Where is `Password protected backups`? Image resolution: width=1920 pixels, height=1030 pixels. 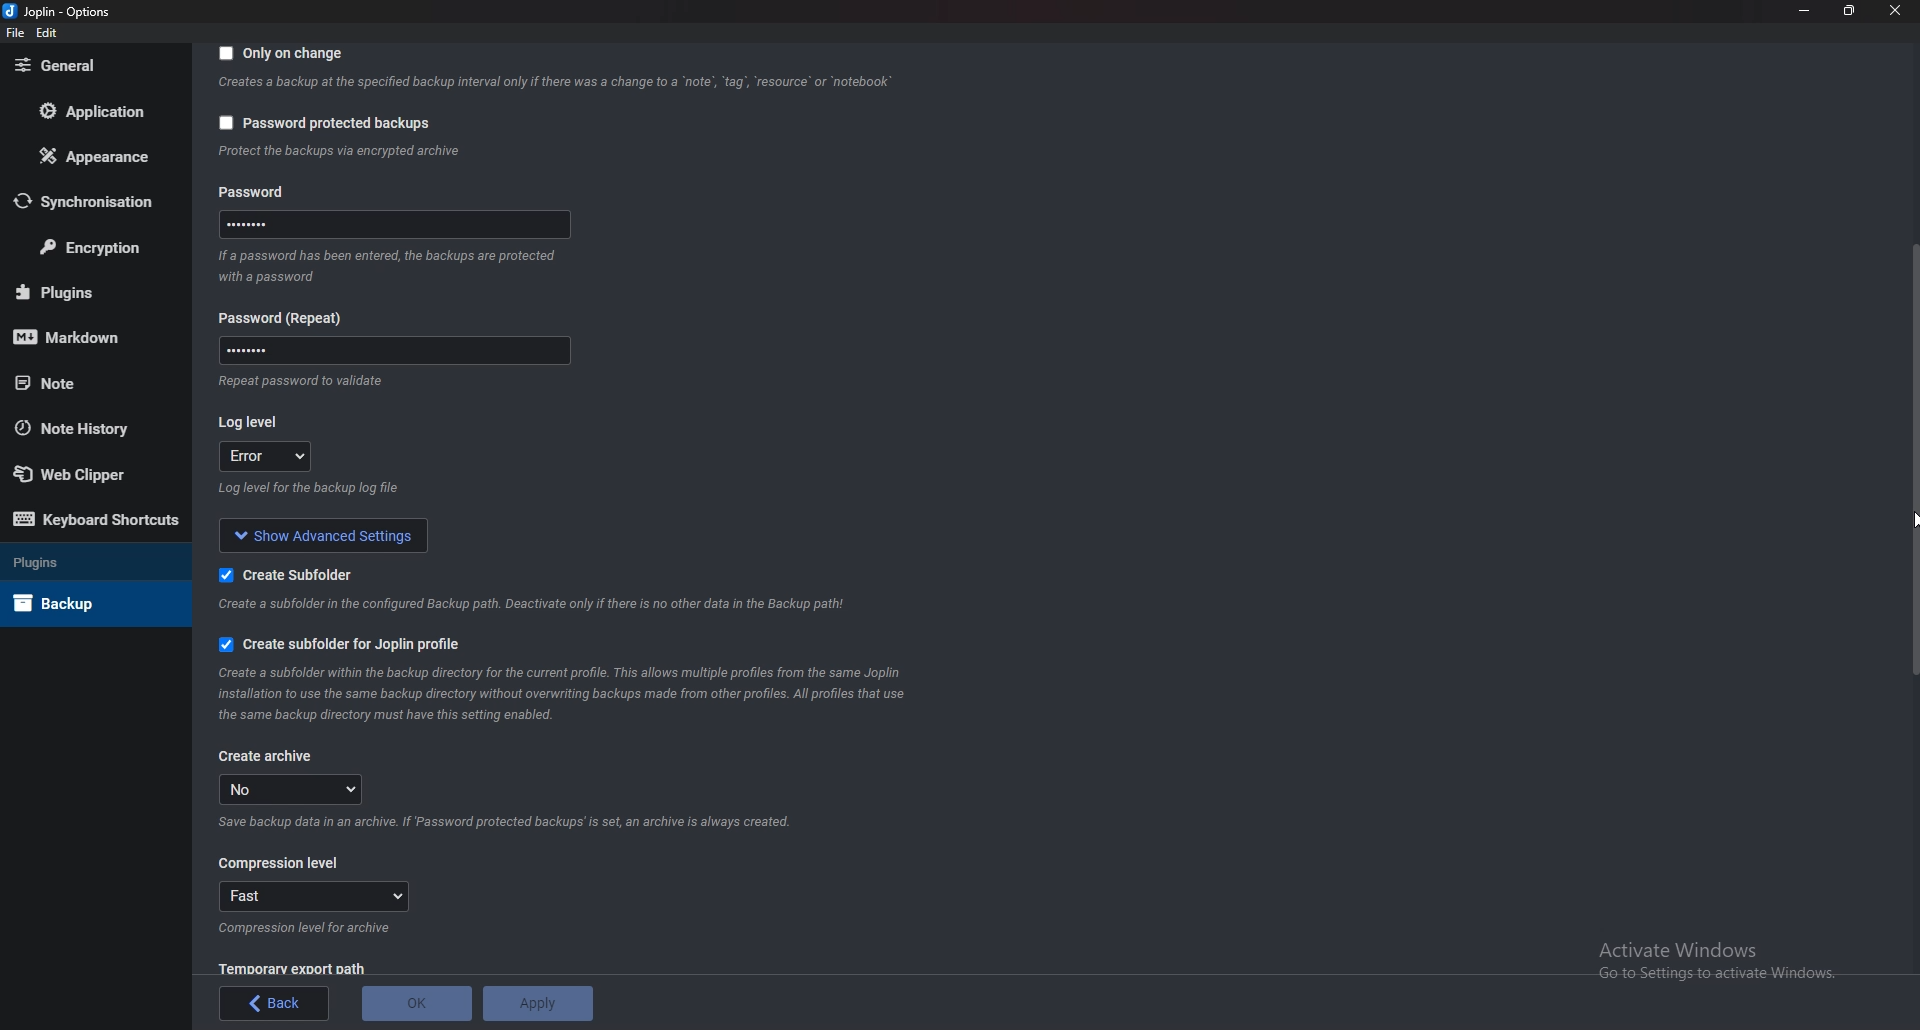 Password protected backups is located at coordinates (324, 123).